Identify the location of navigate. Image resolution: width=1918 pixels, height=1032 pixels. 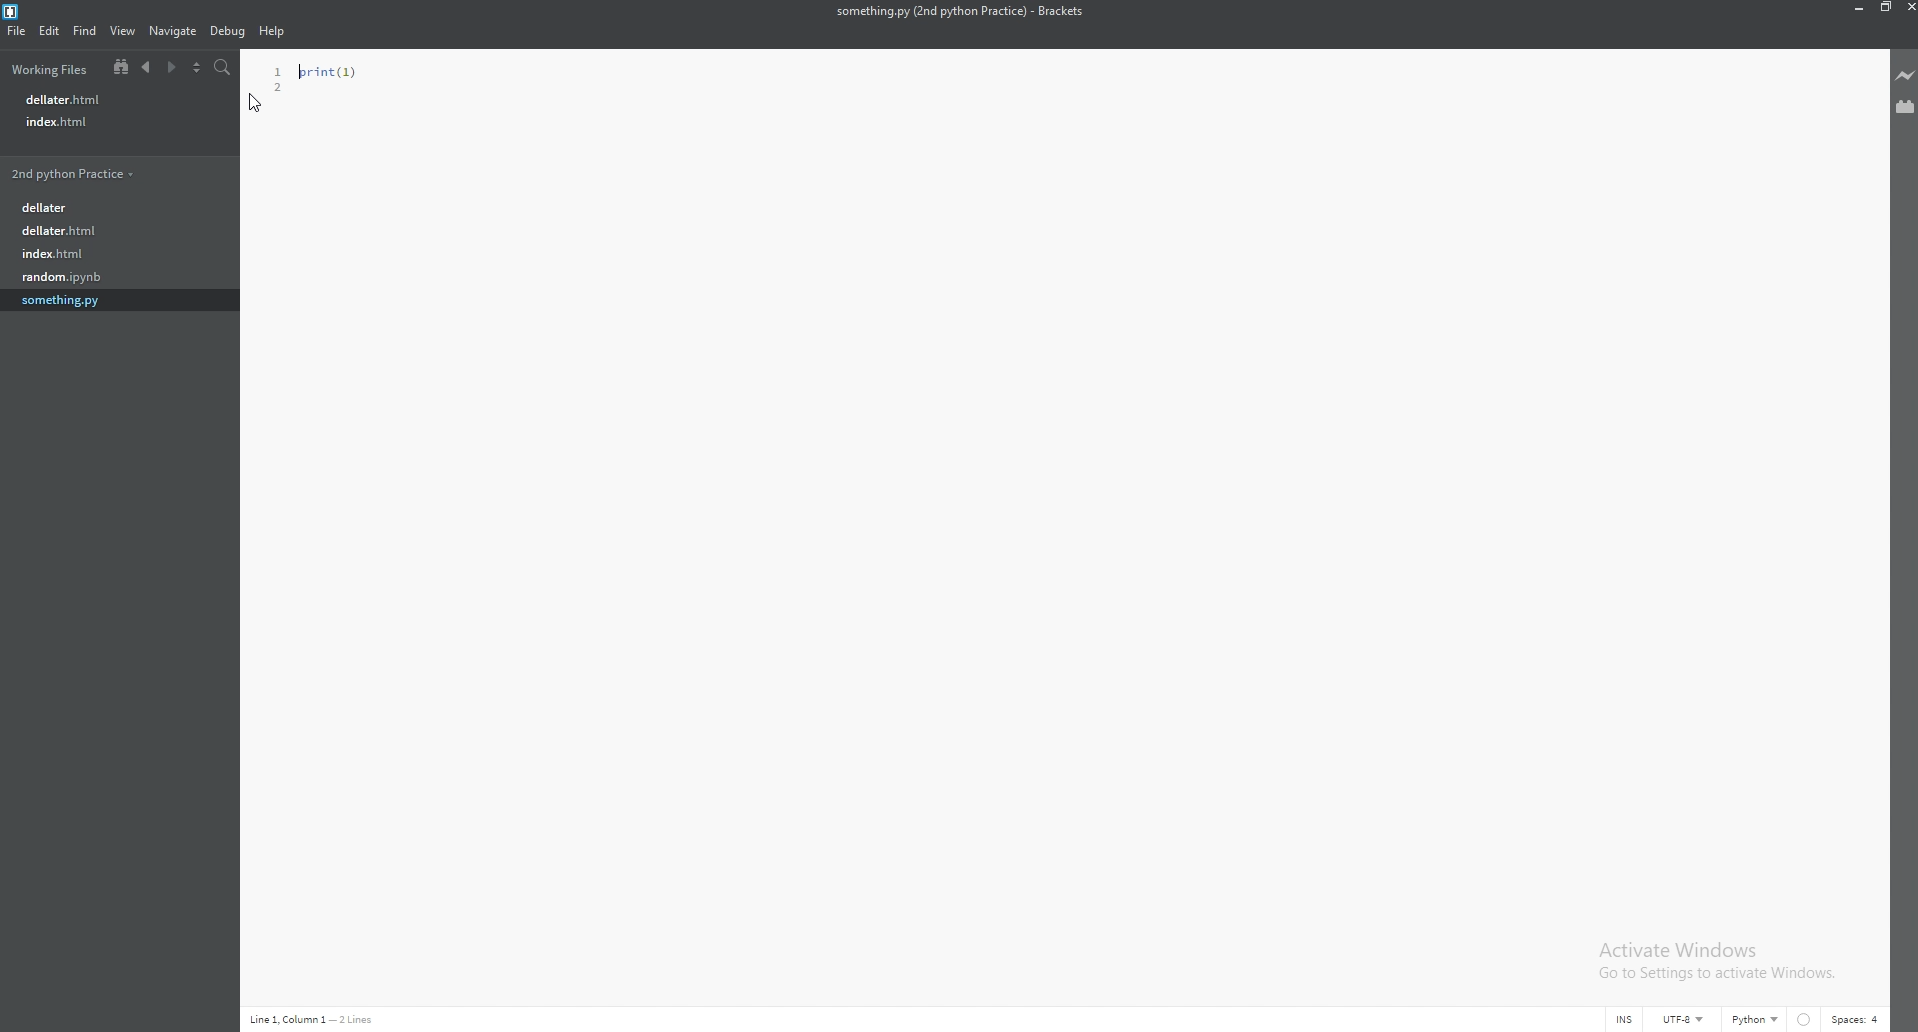
(174, 31).